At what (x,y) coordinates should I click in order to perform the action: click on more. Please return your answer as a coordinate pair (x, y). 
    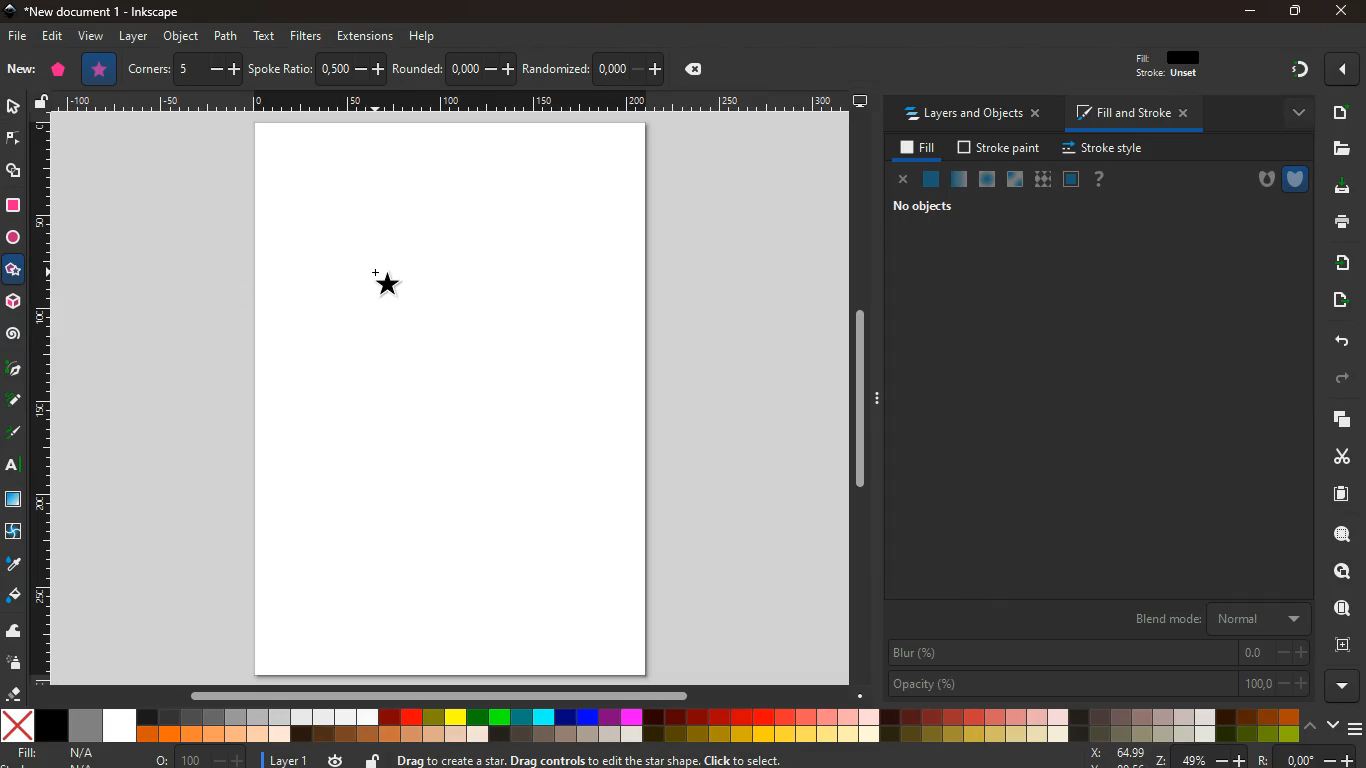
    Looking at the image, I should click on (1338, 687).